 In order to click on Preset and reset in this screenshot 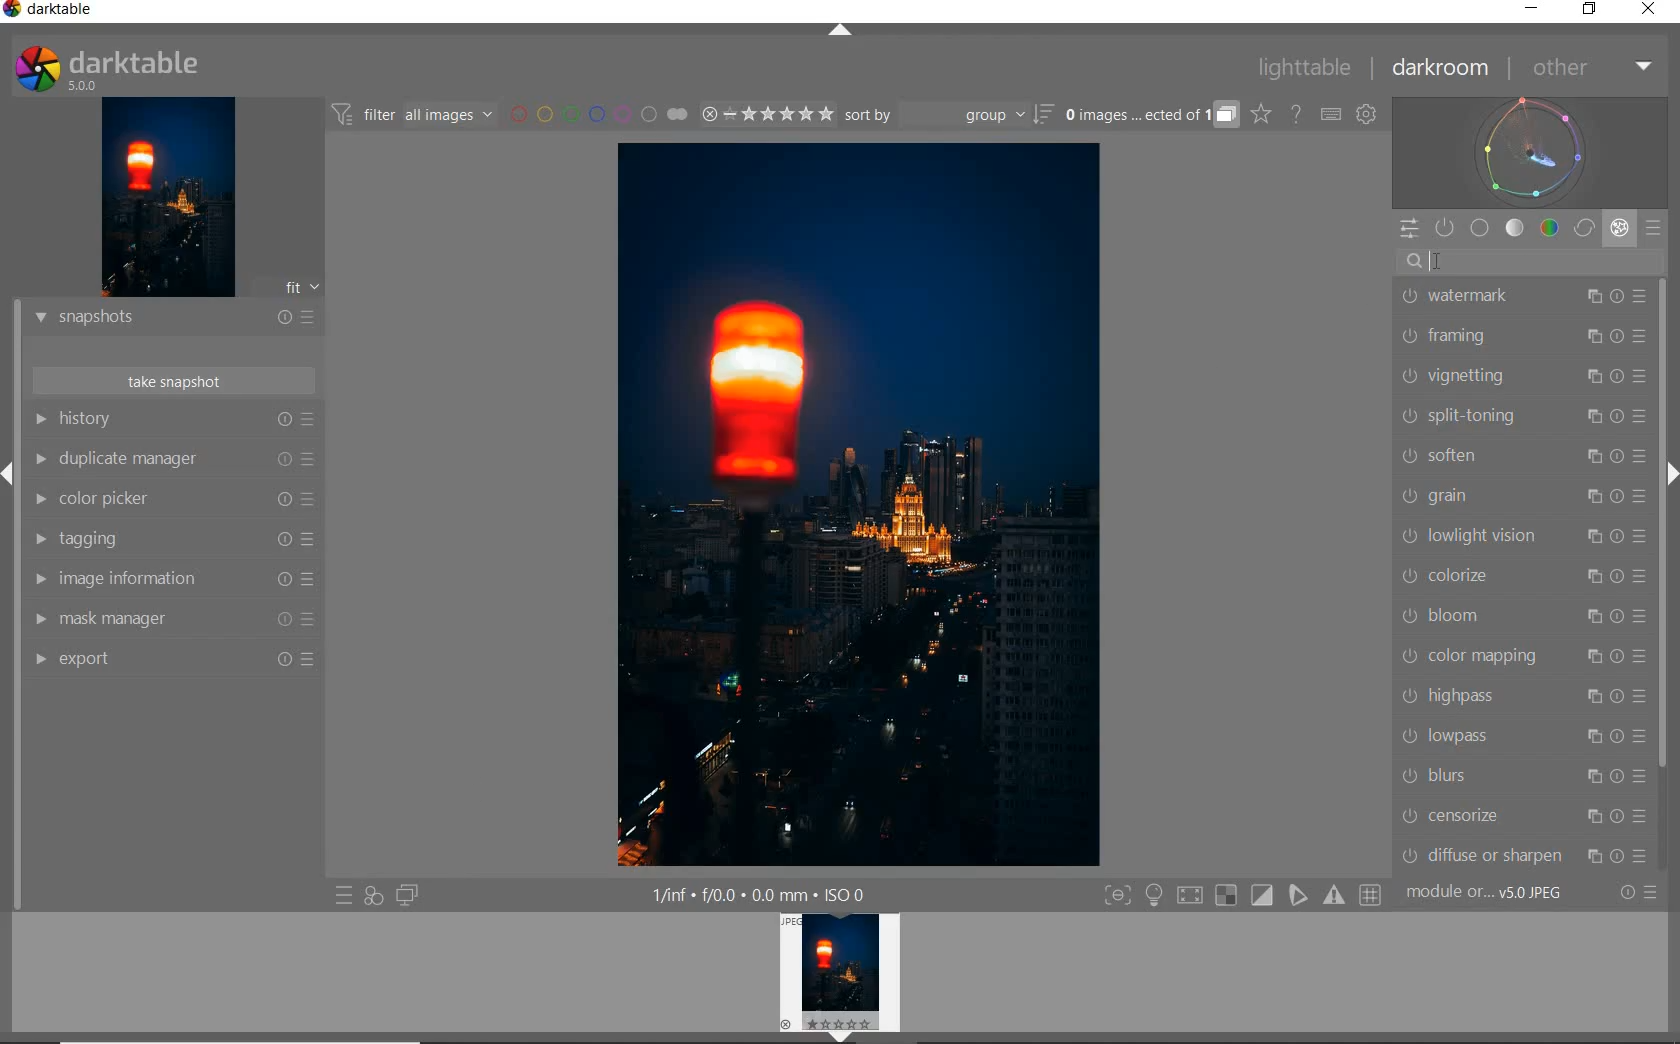, I will do `click(1641, 616)`.